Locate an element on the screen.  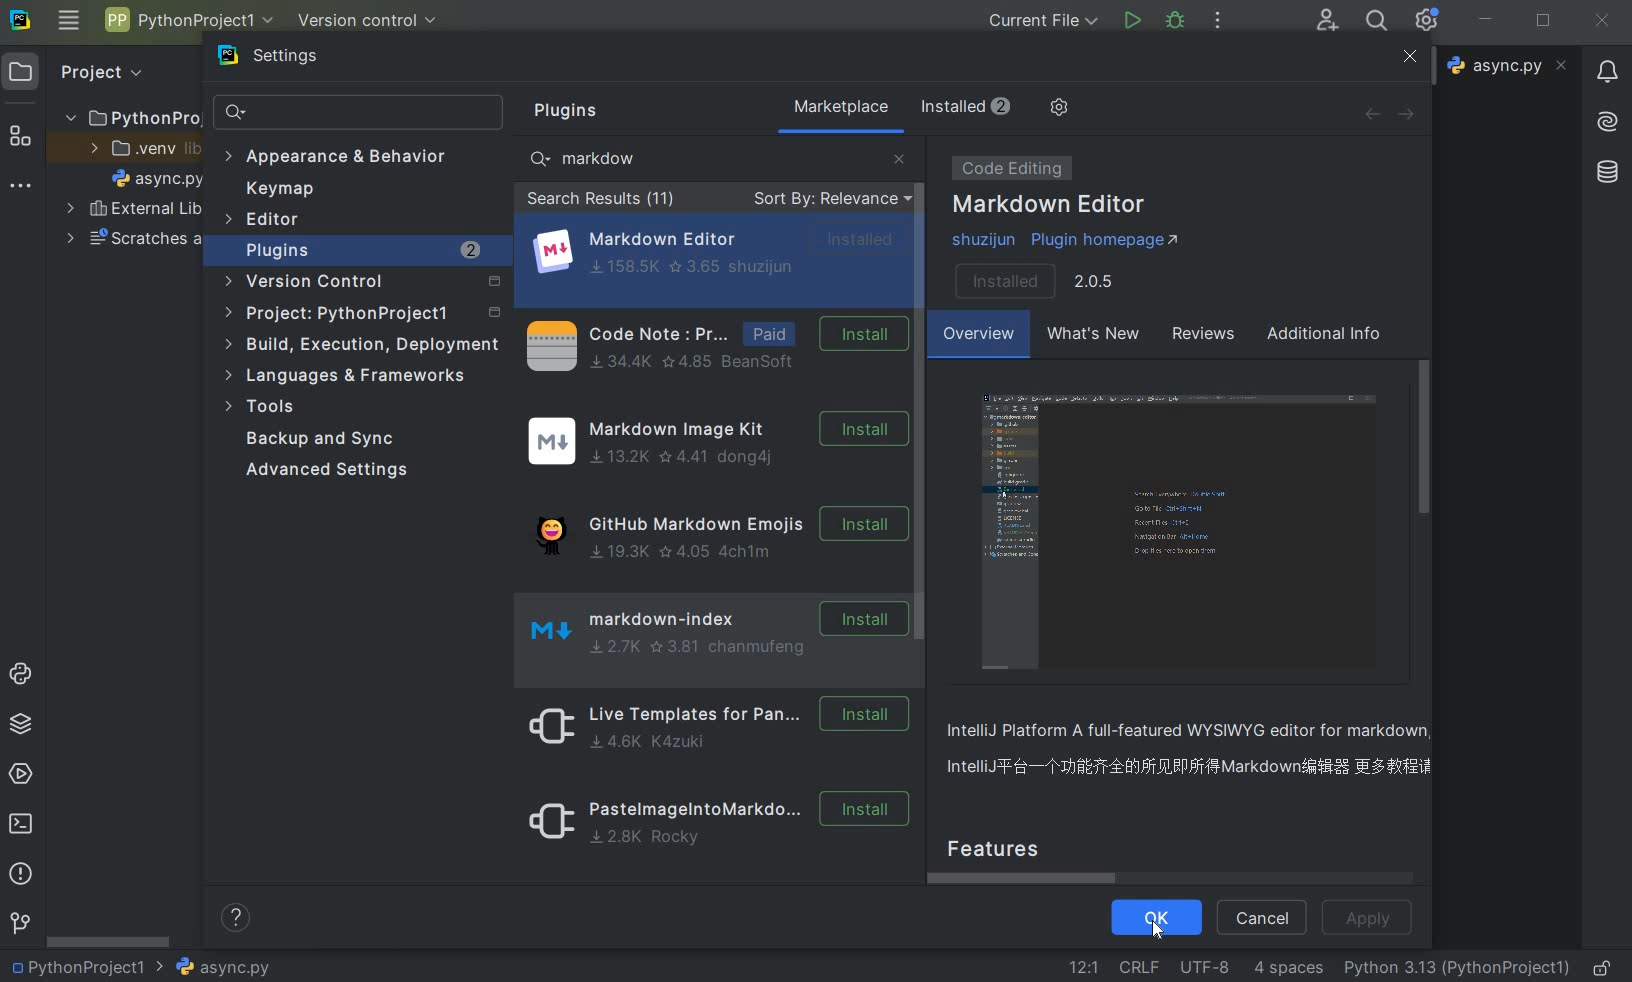
external libraries is located at coordinates (135, 208).